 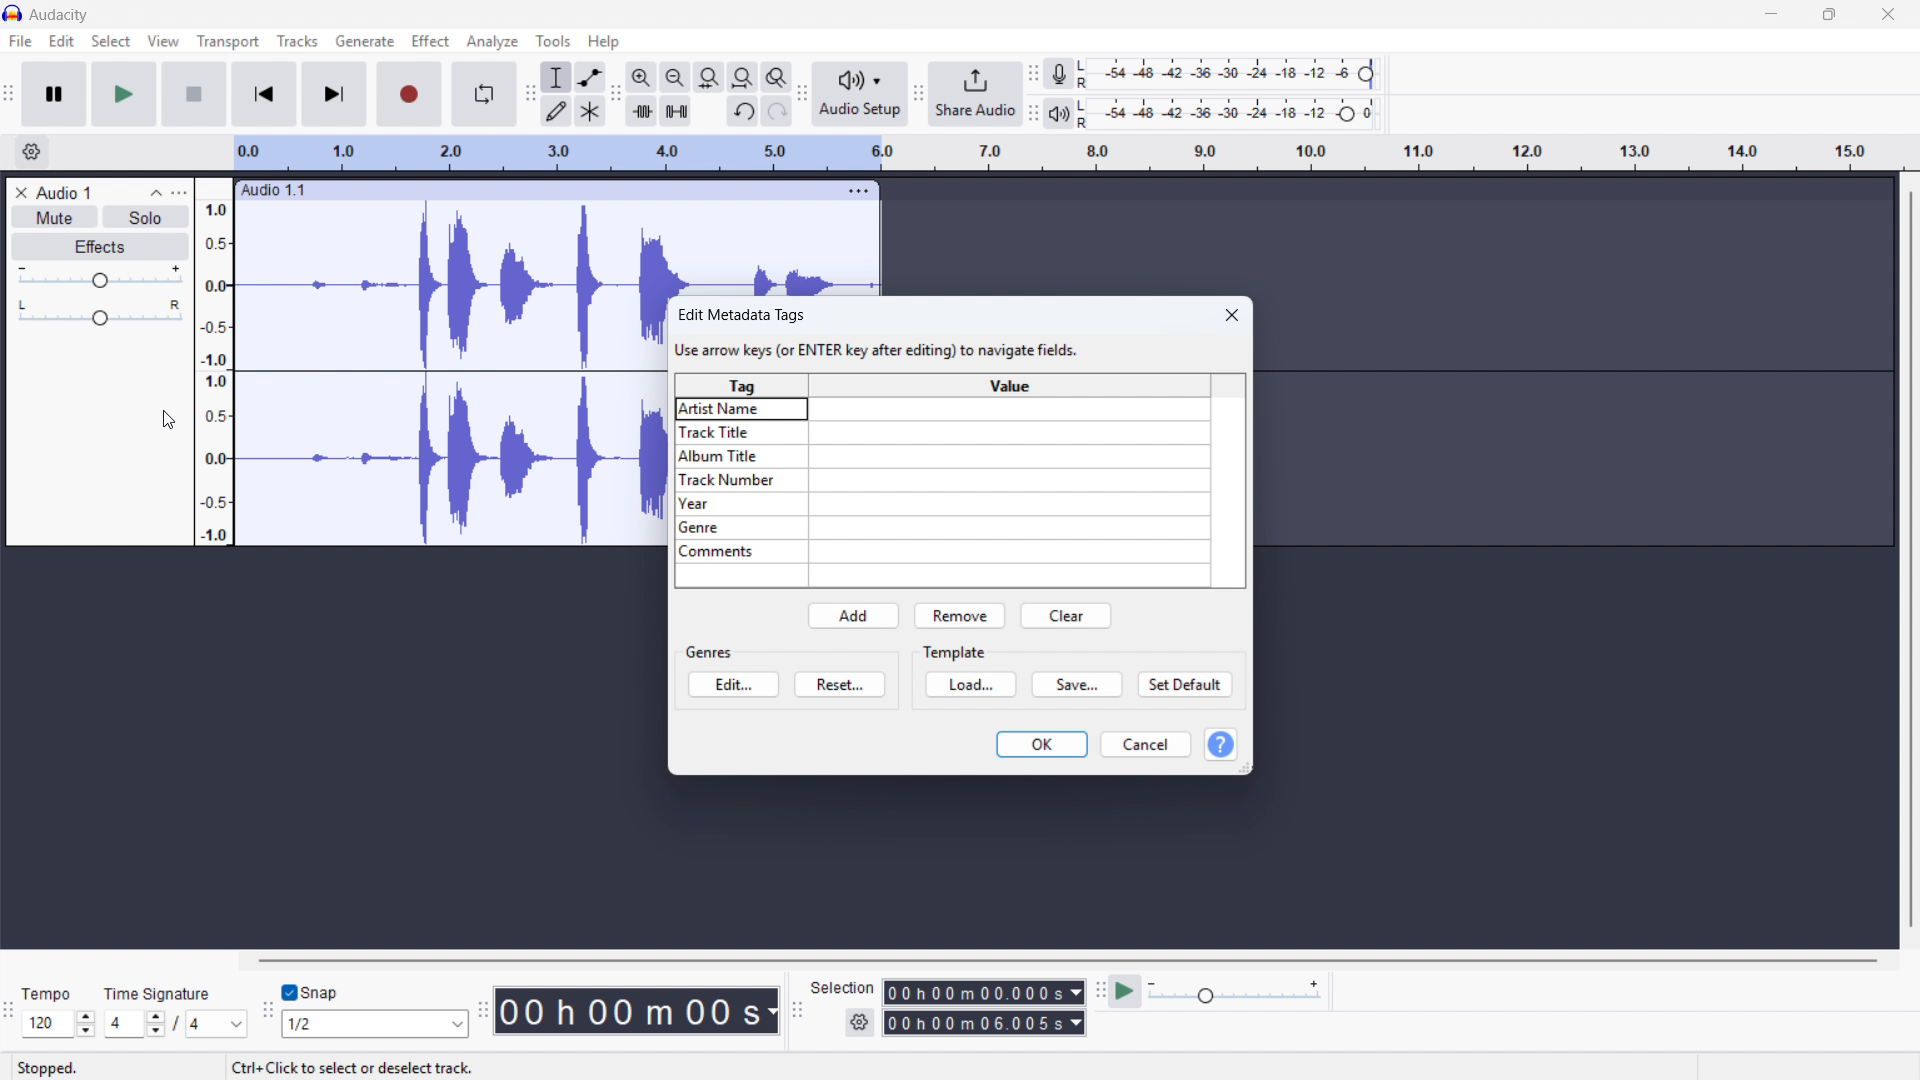 I want to click on tempo, so click(x=51, y=993).